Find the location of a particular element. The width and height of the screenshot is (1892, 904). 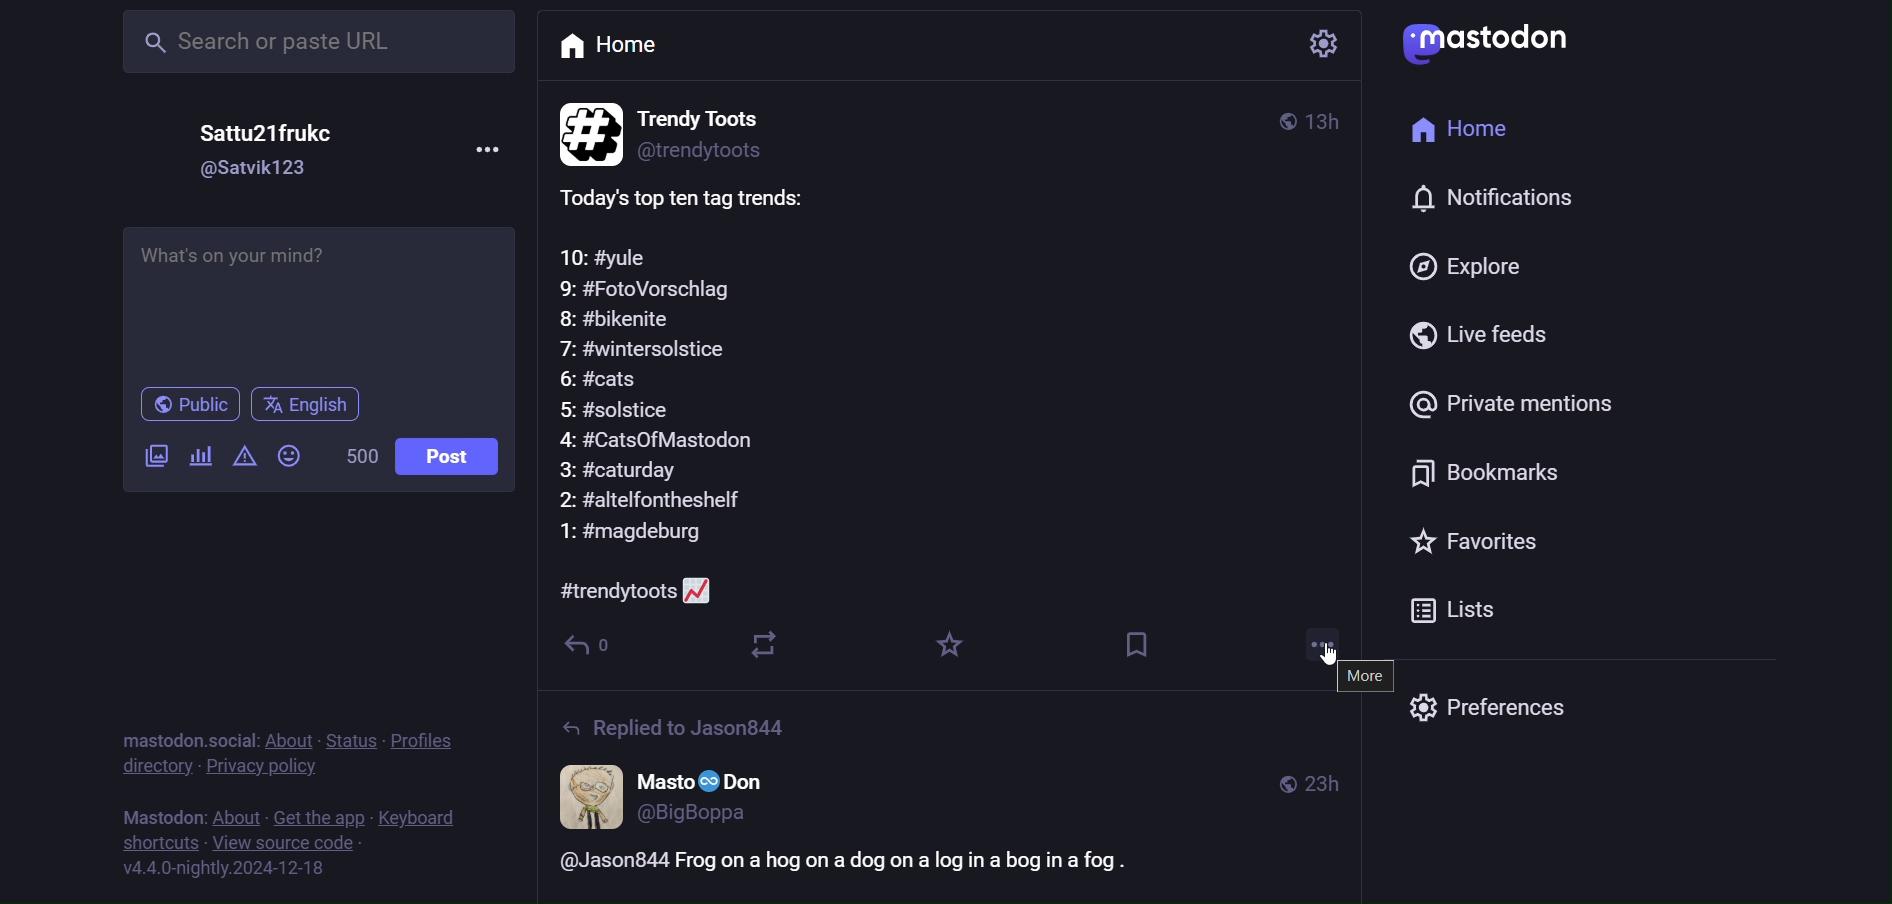

favorites is located at coordinates (1463, 547).